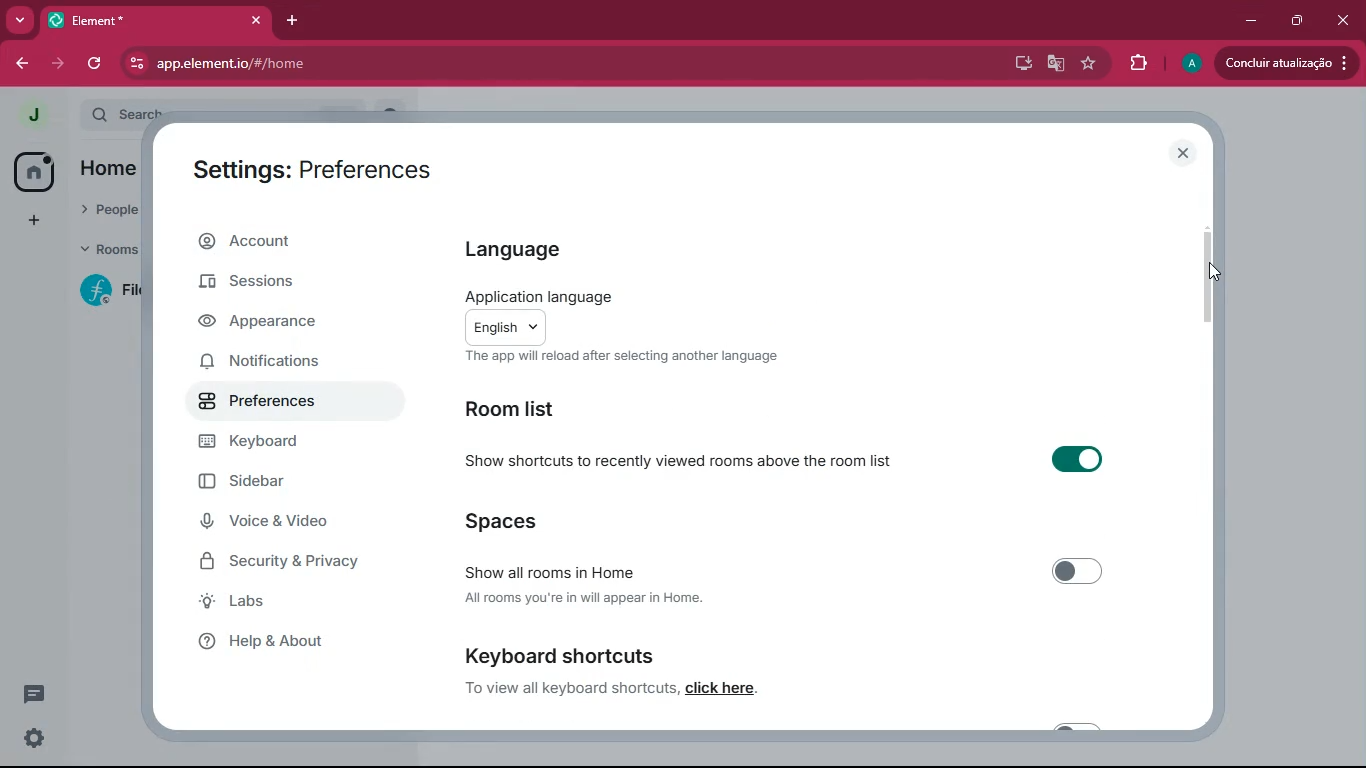 This screenshot has height=768, width=1366. What do you see at coordinates (1072, 456) in the screenshot?
I see `toggle on ` at bounding box center [1072, 456].